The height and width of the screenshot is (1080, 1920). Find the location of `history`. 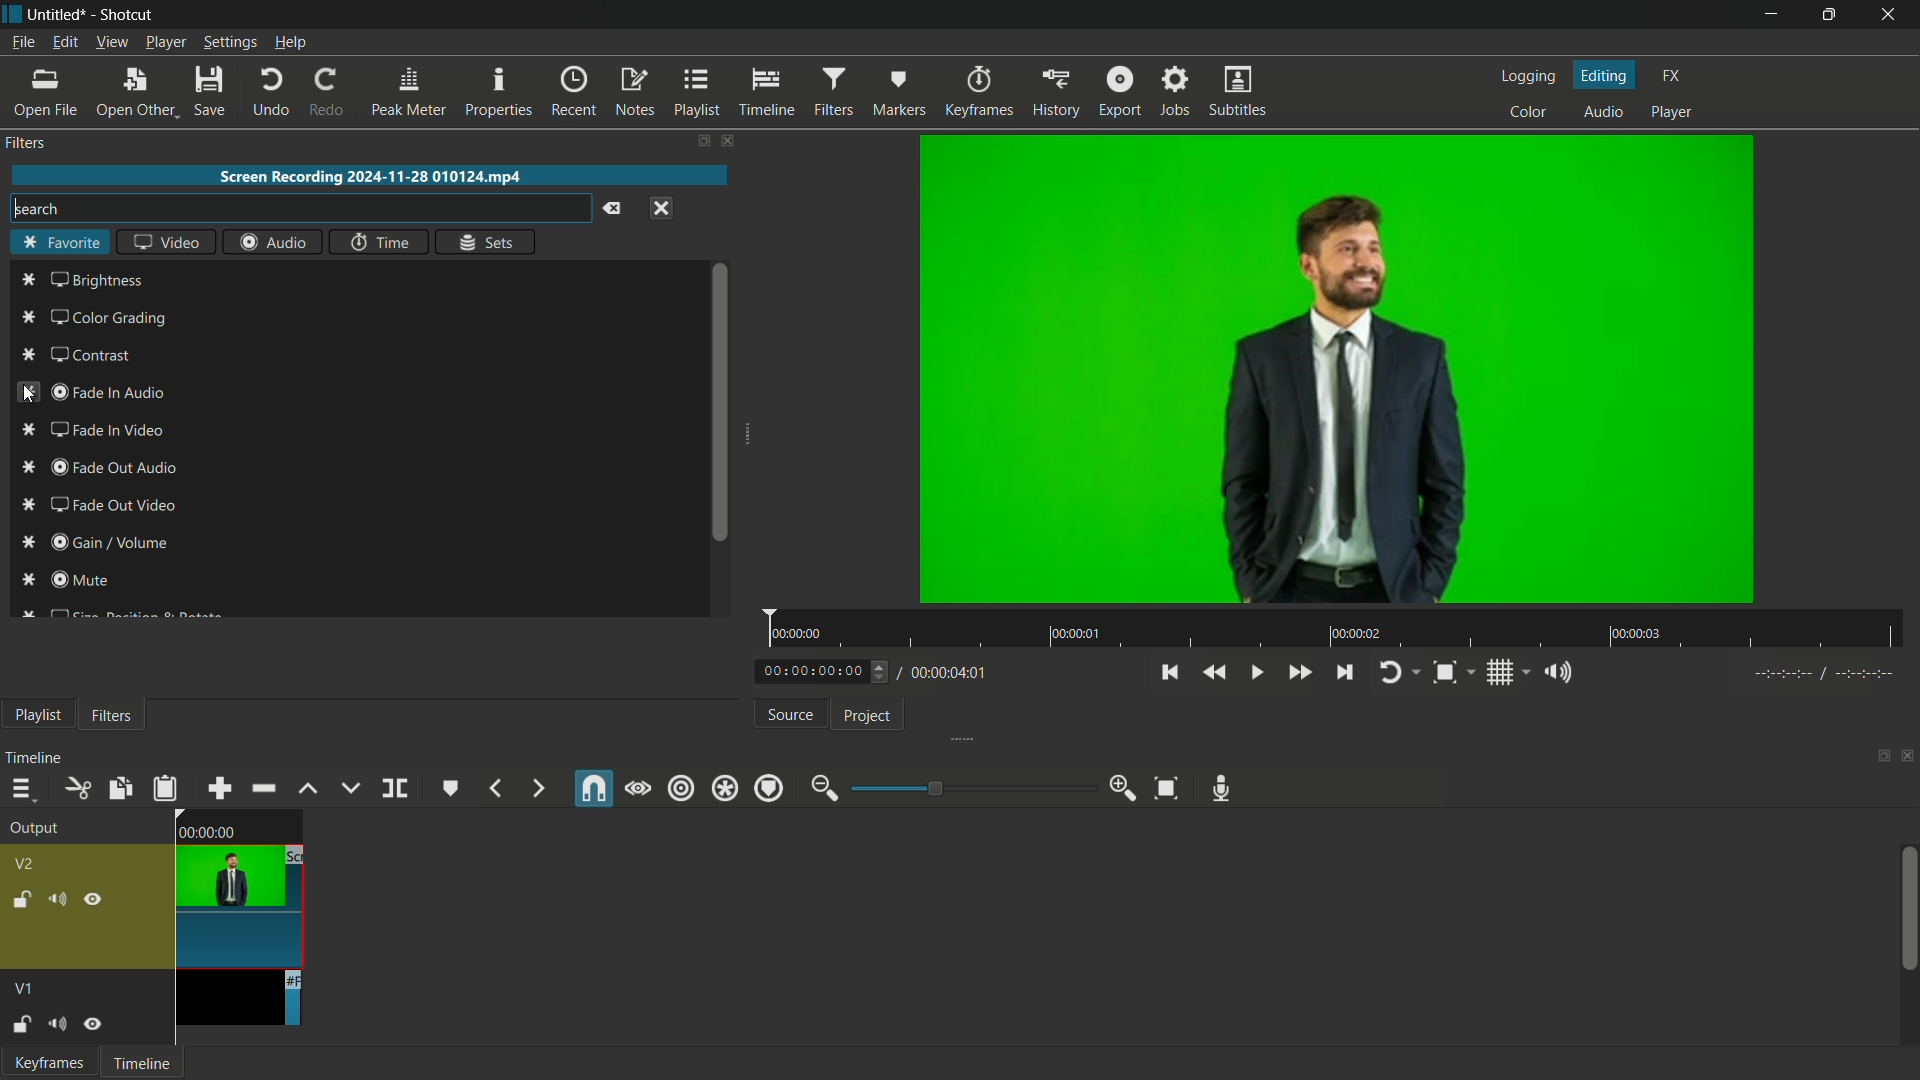

history is located at coordinates (1052, 93).